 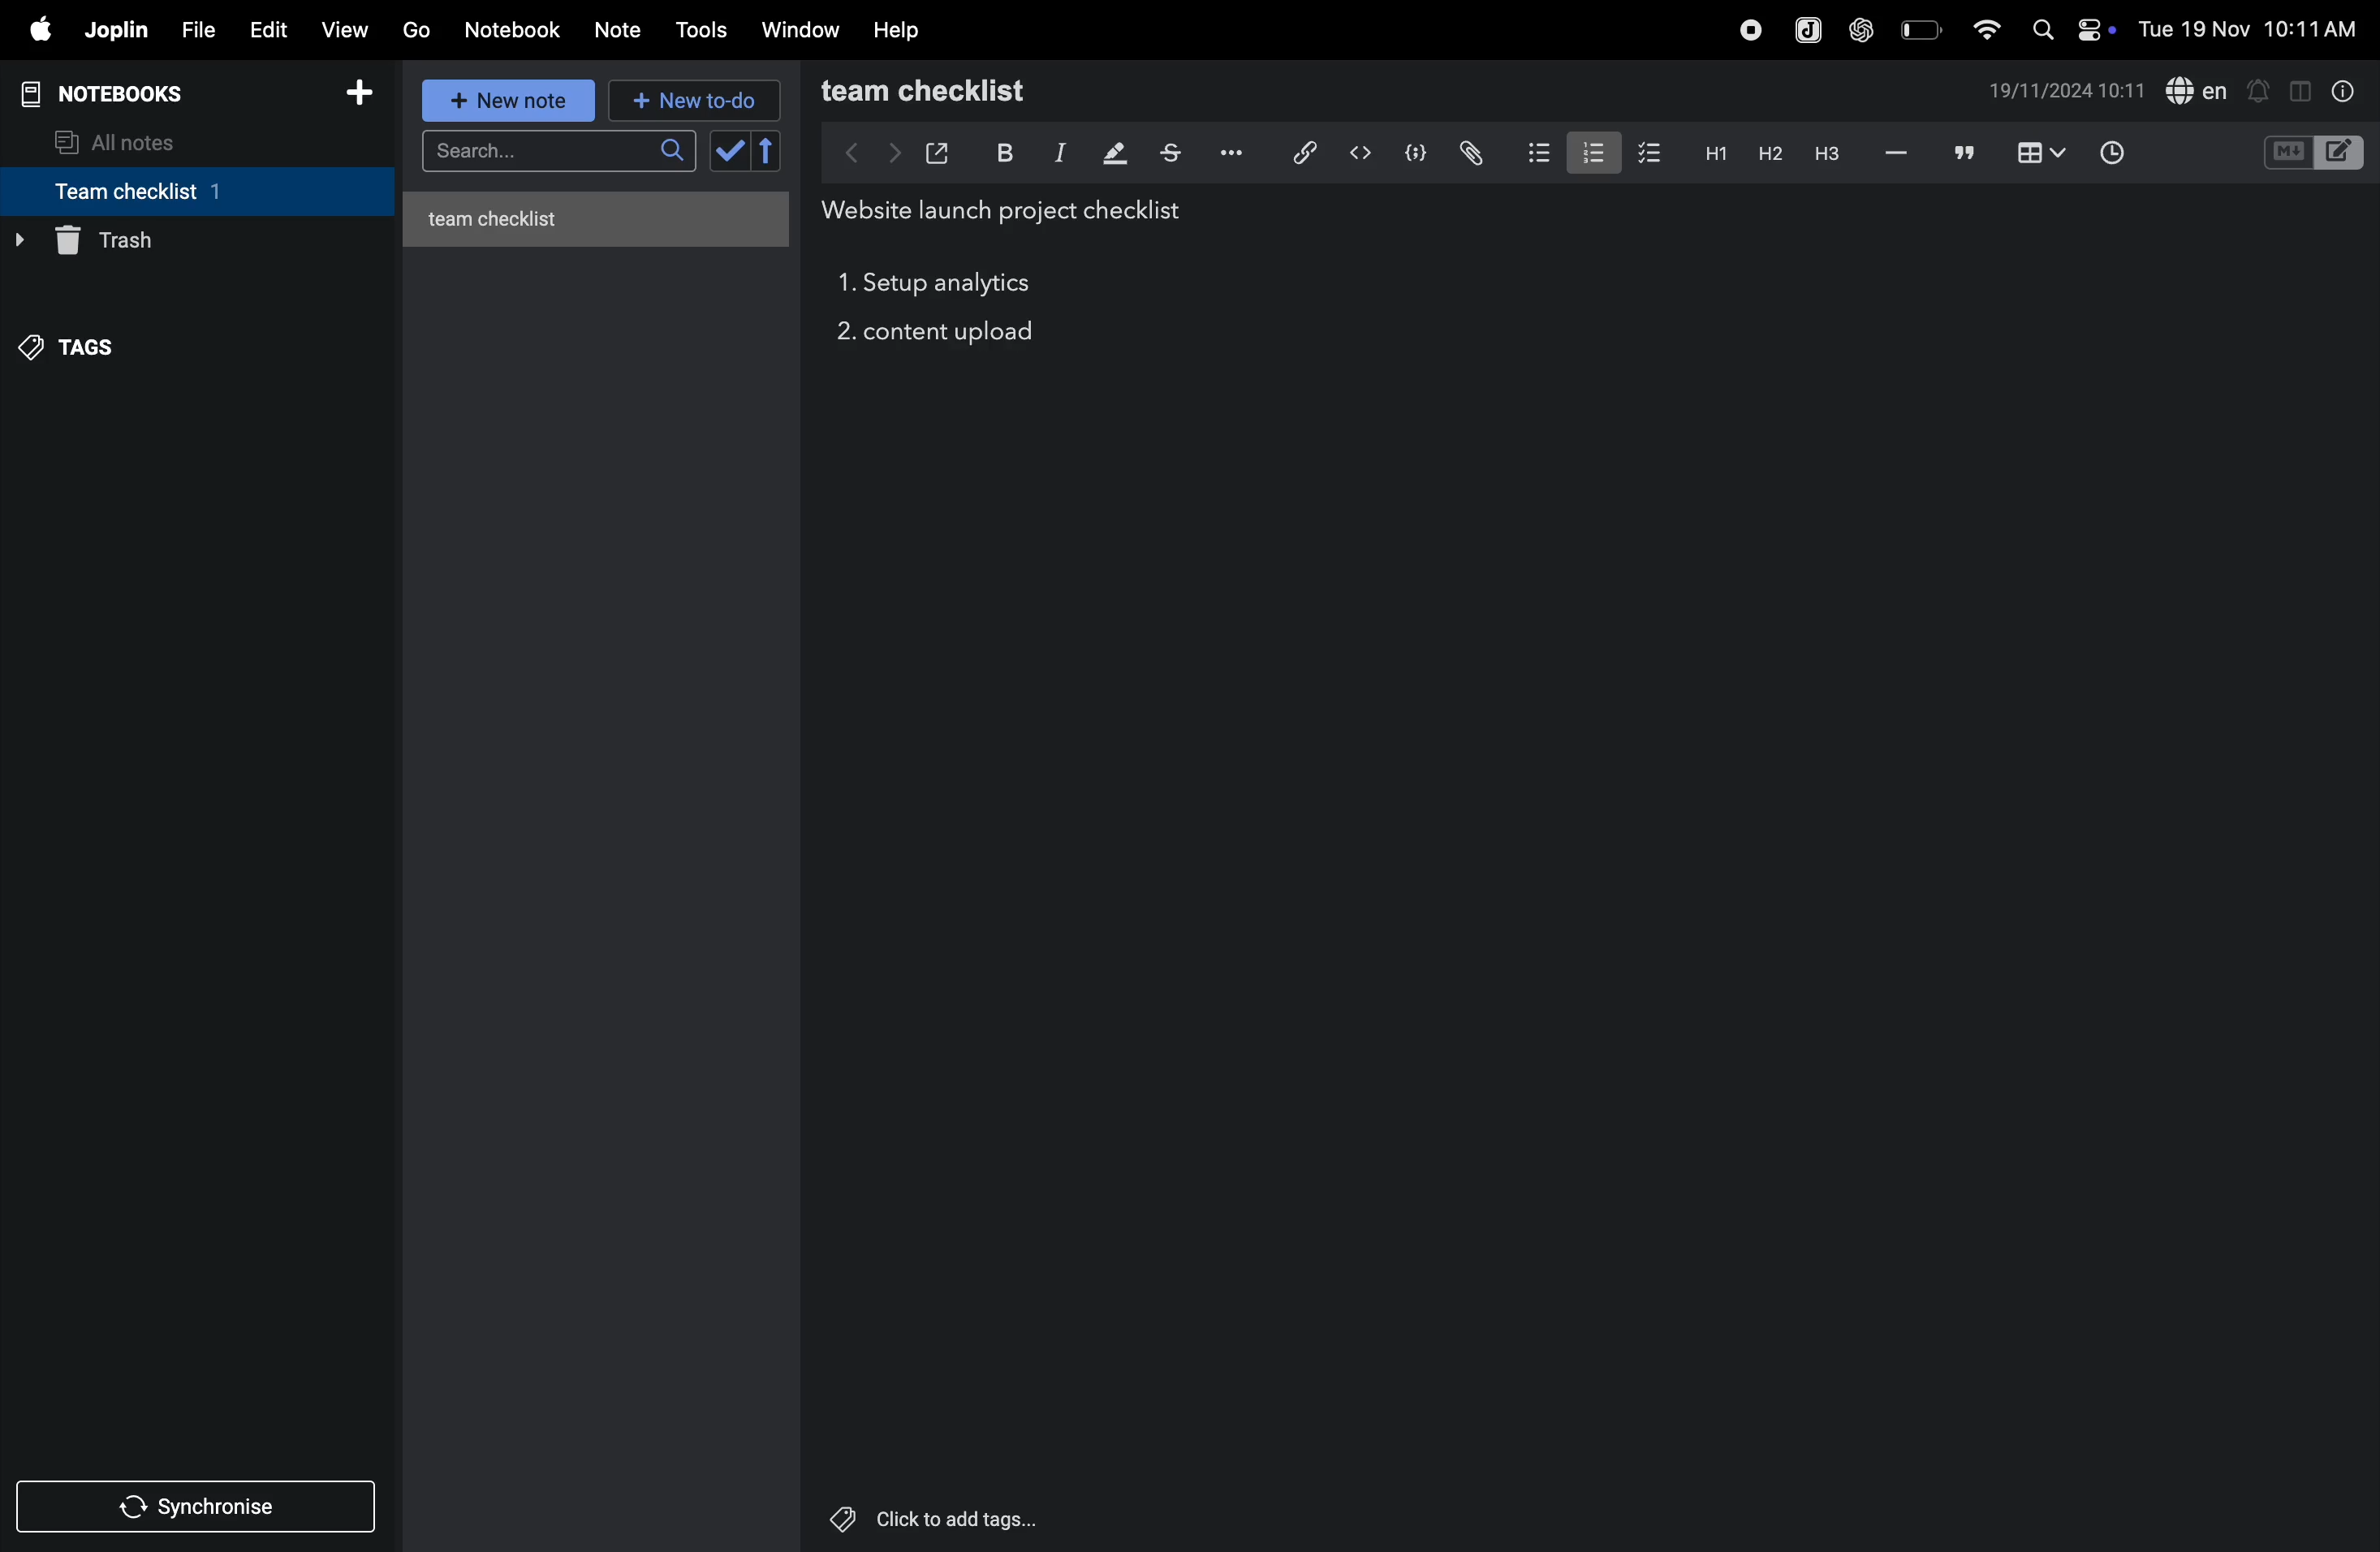 What do you see at coordinates (1170, 153) in the screenshot?
I see `strike through` at bounding box center [1170, 153].